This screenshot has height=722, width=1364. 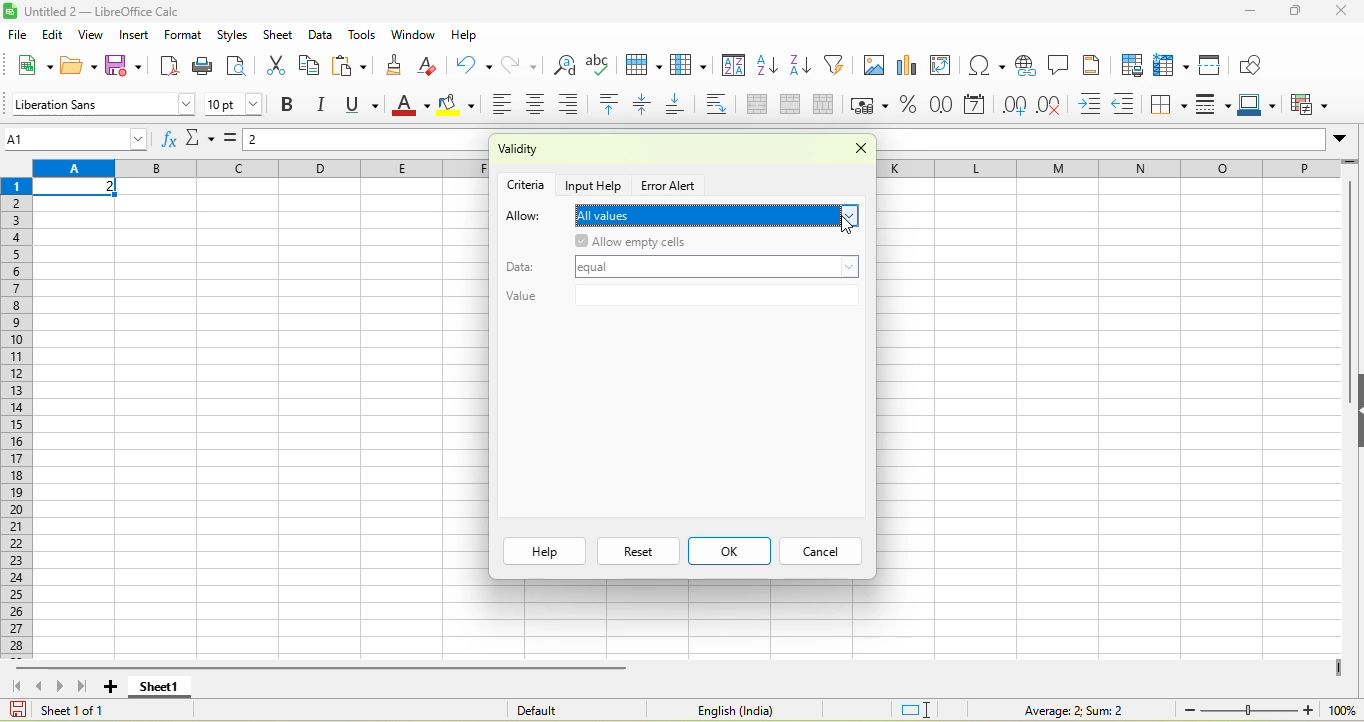 I want to click on allow, so click(x=524, y=217).